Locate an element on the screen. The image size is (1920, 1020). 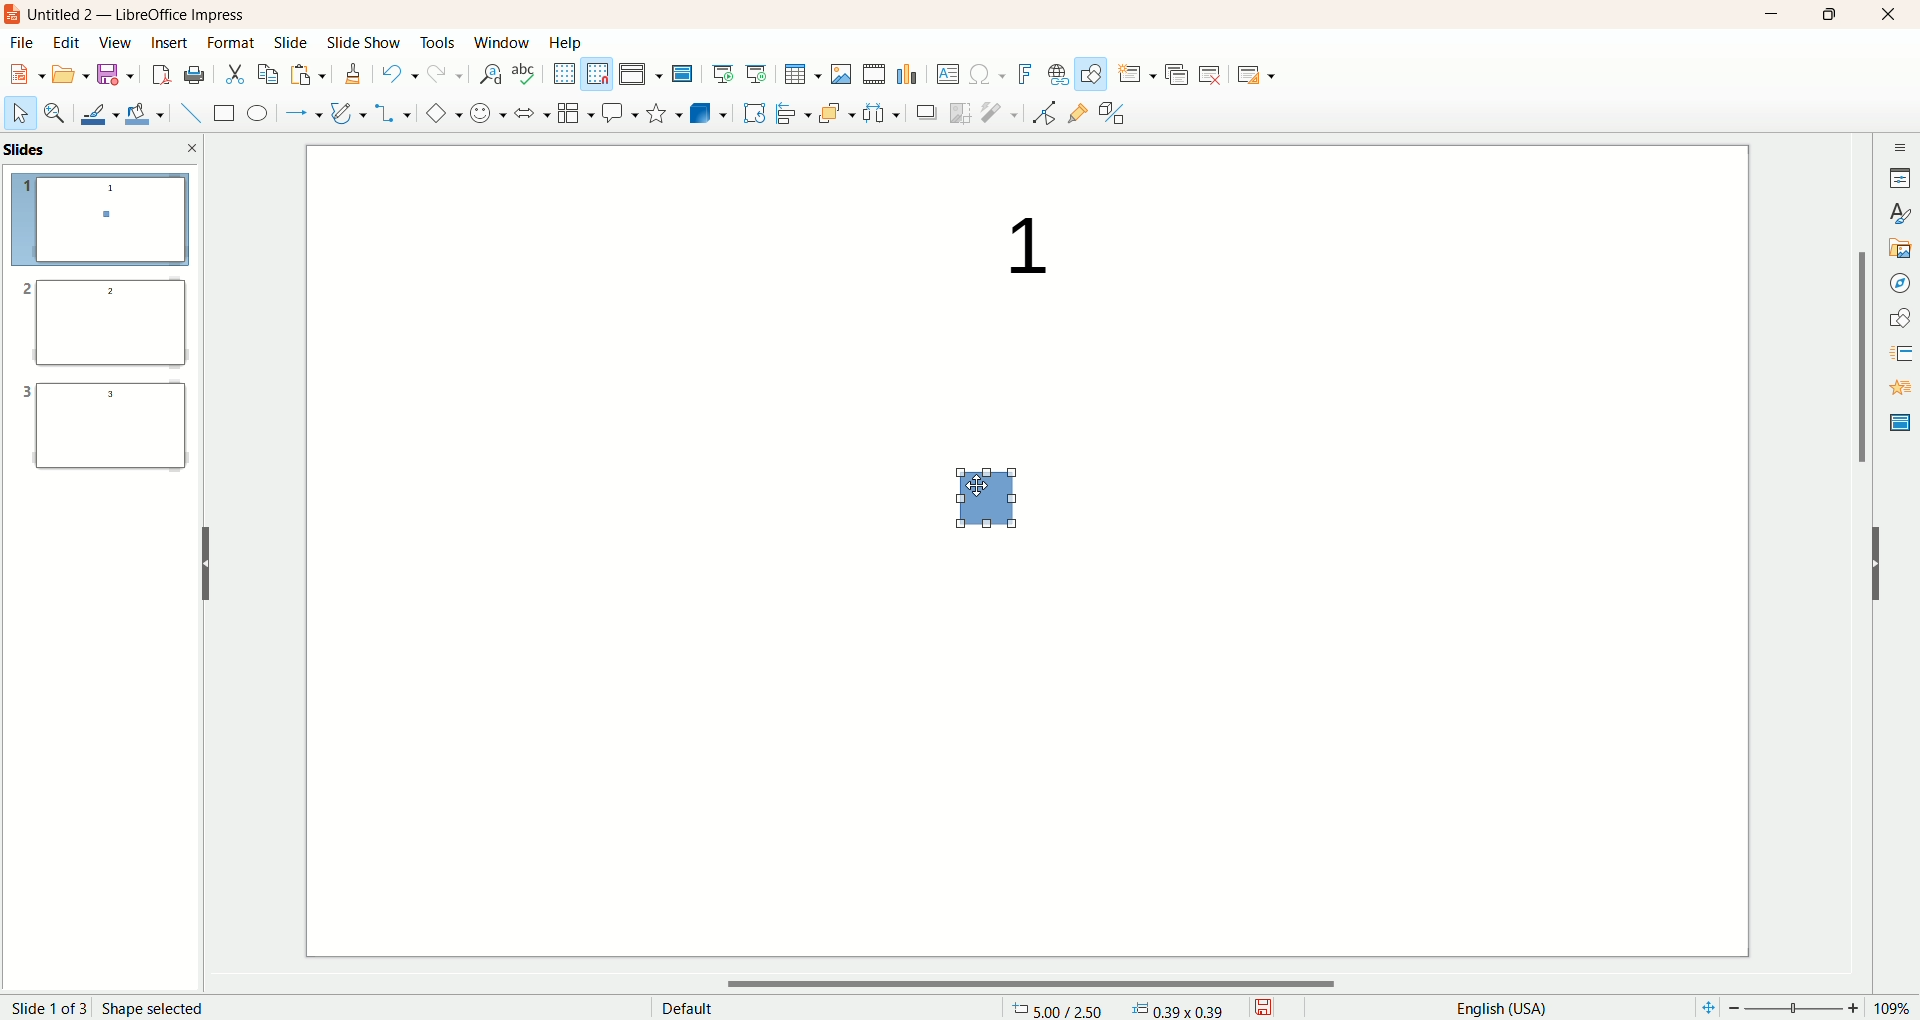
textbox is located at coordinates (947, 74).